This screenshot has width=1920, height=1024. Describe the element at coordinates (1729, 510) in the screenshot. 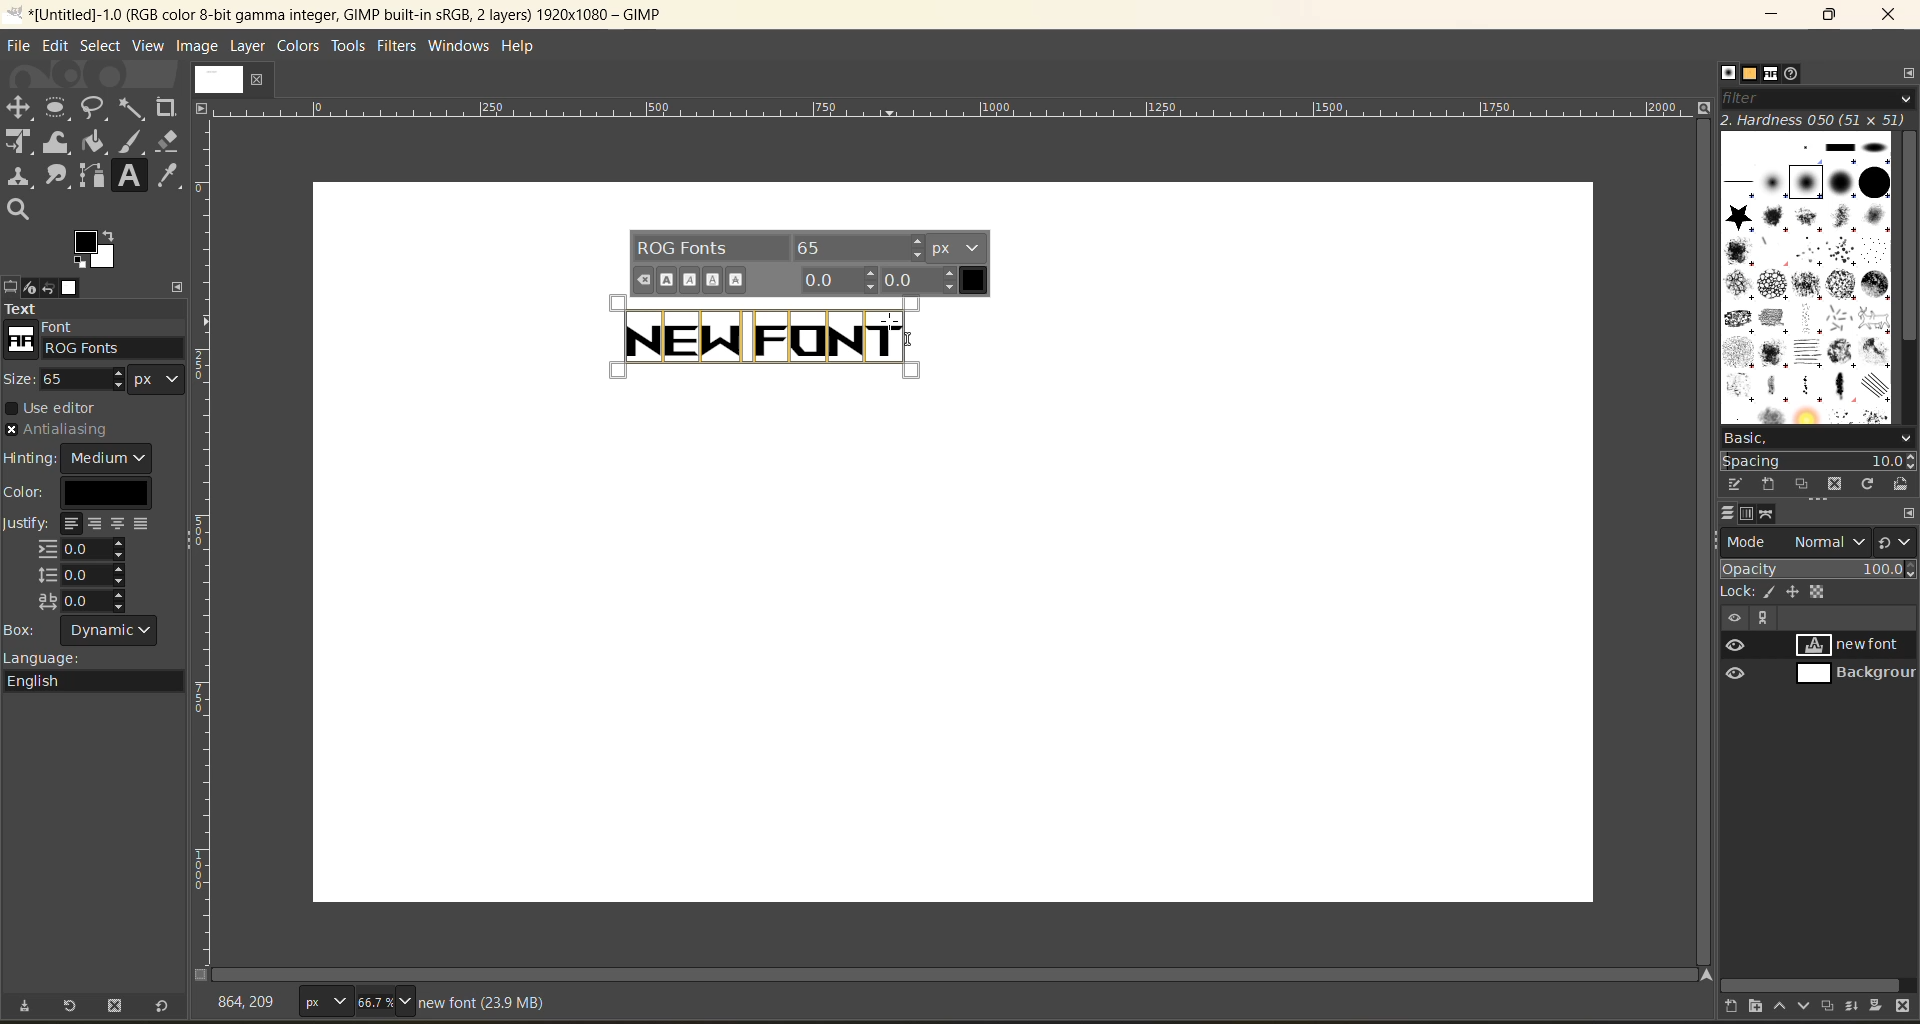

I see `layers` at that location.